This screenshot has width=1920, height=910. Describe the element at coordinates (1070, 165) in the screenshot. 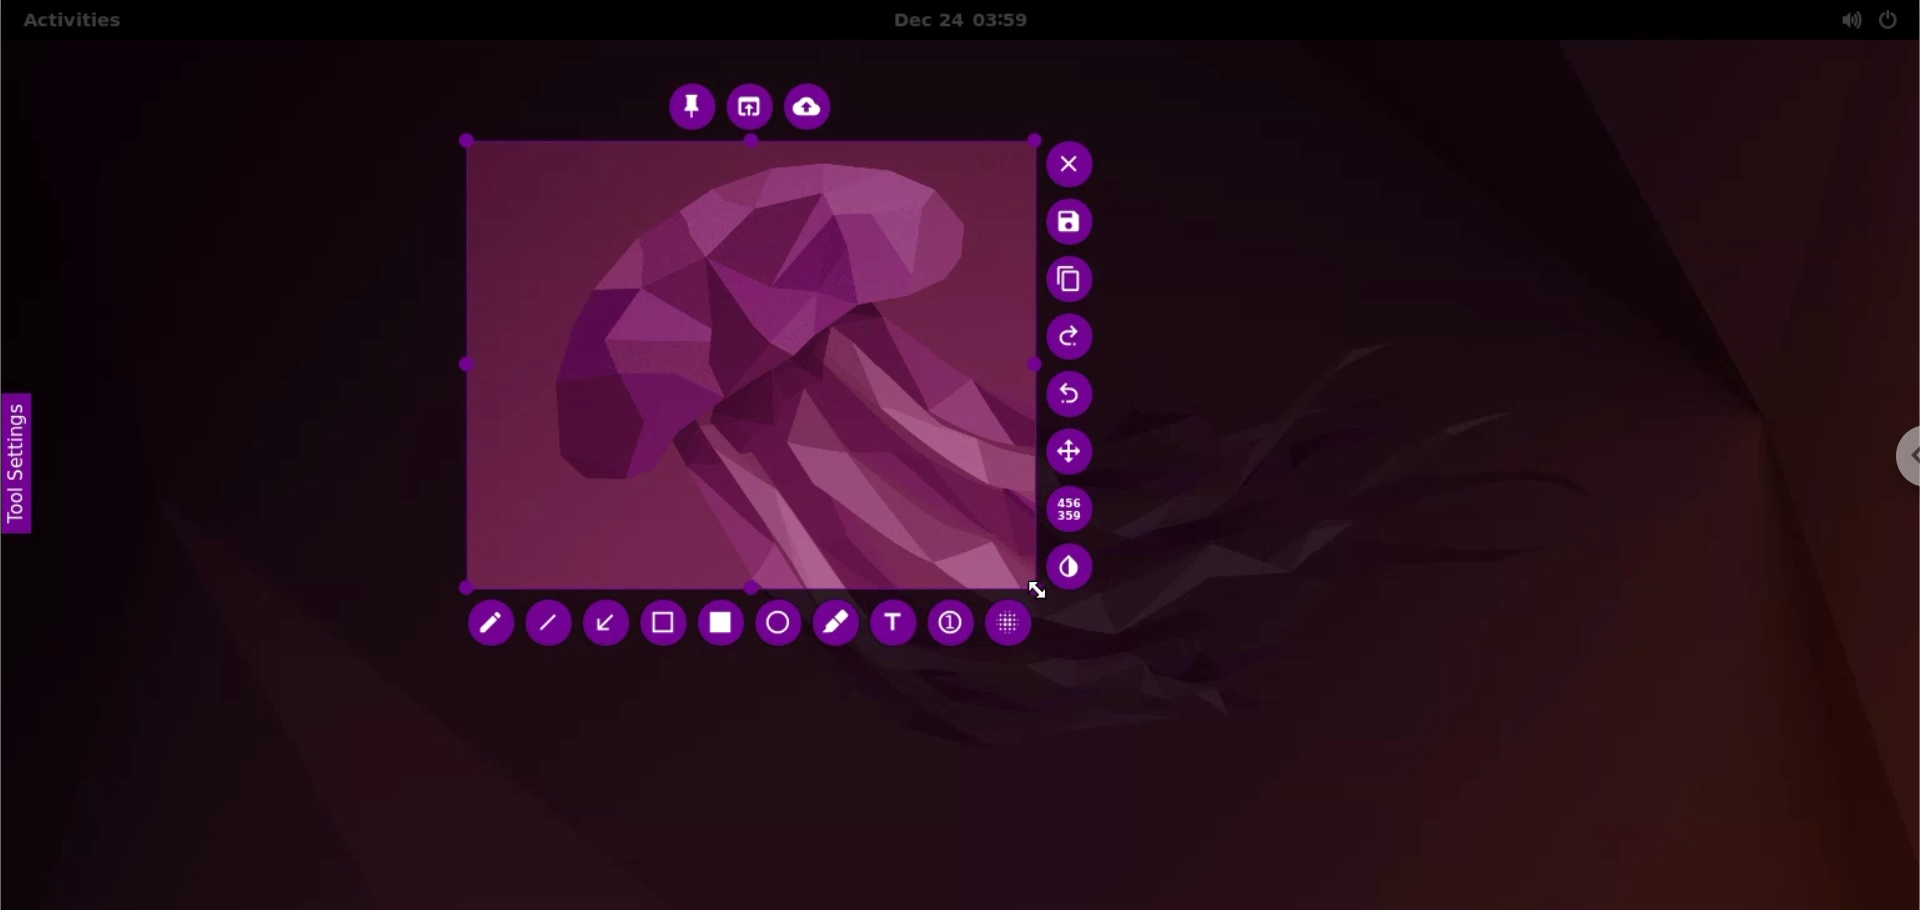

I see `cancel capture` at that location.